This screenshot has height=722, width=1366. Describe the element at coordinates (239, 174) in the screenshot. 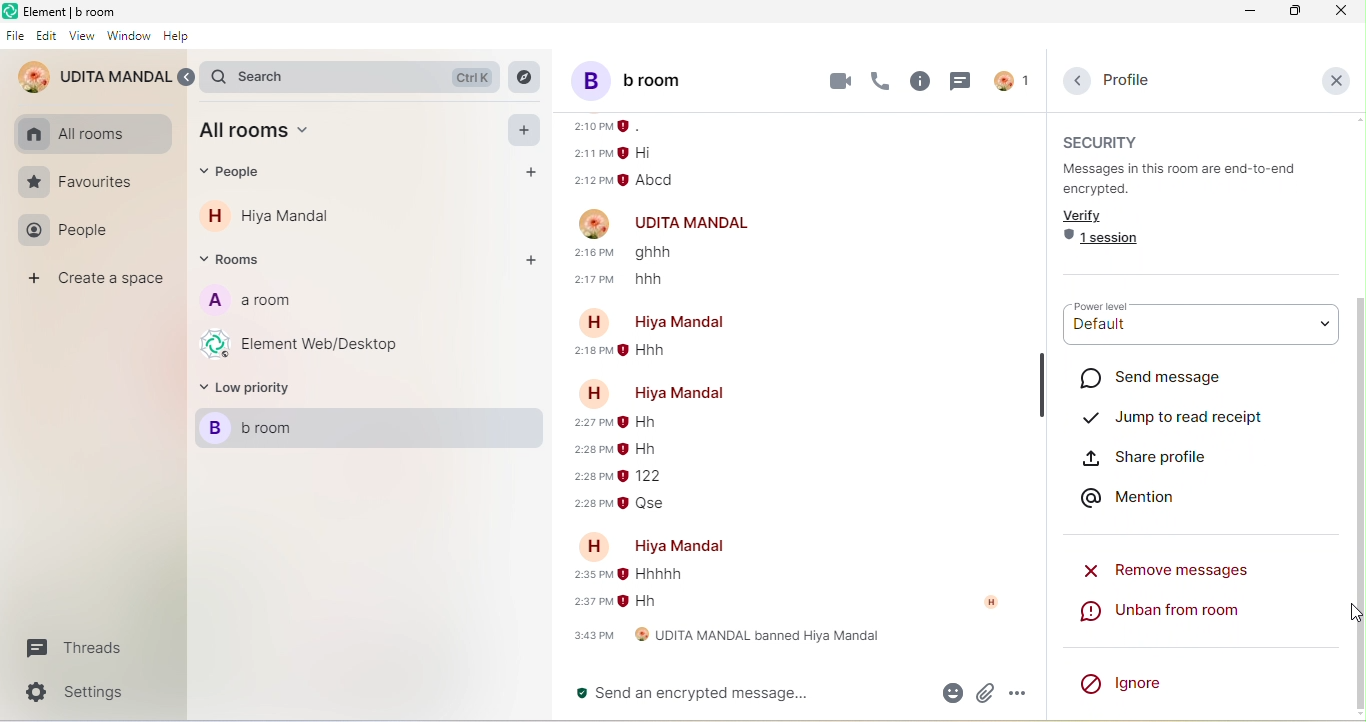

I see `people` at that location.